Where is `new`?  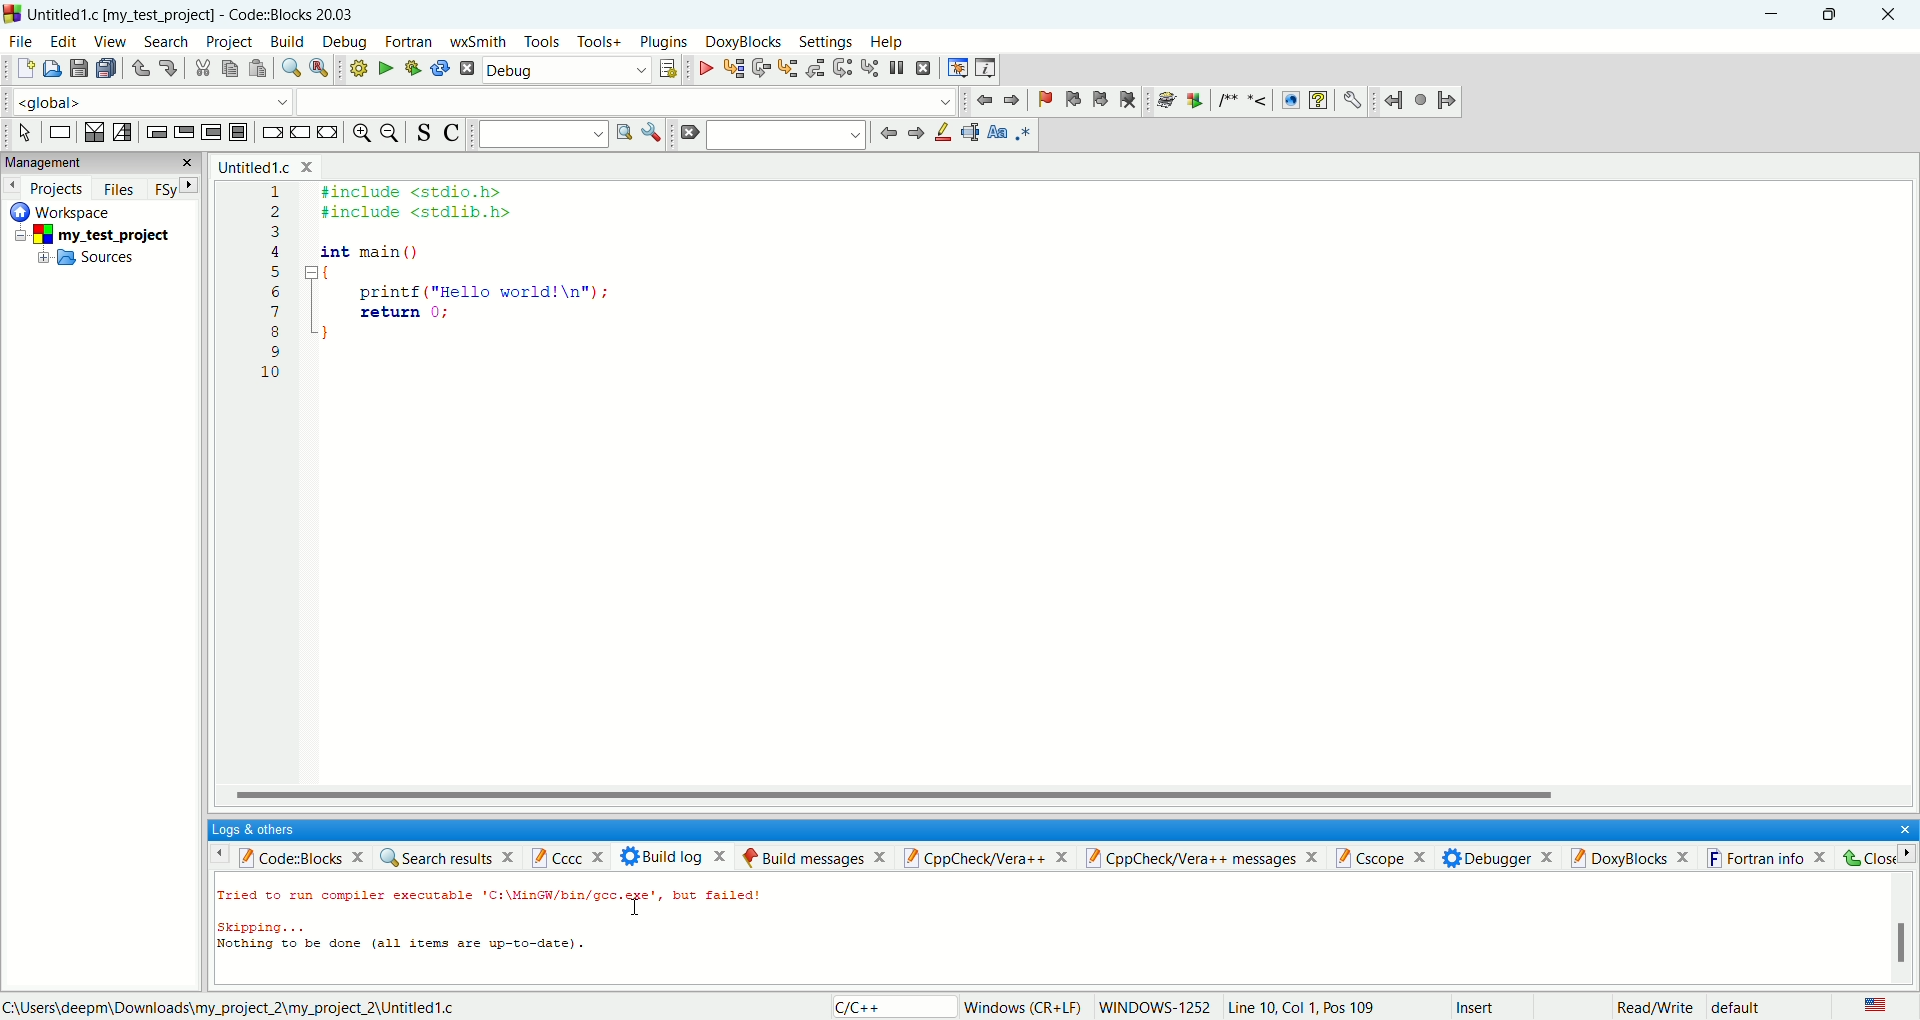 new is located at coordinates (24, 68).